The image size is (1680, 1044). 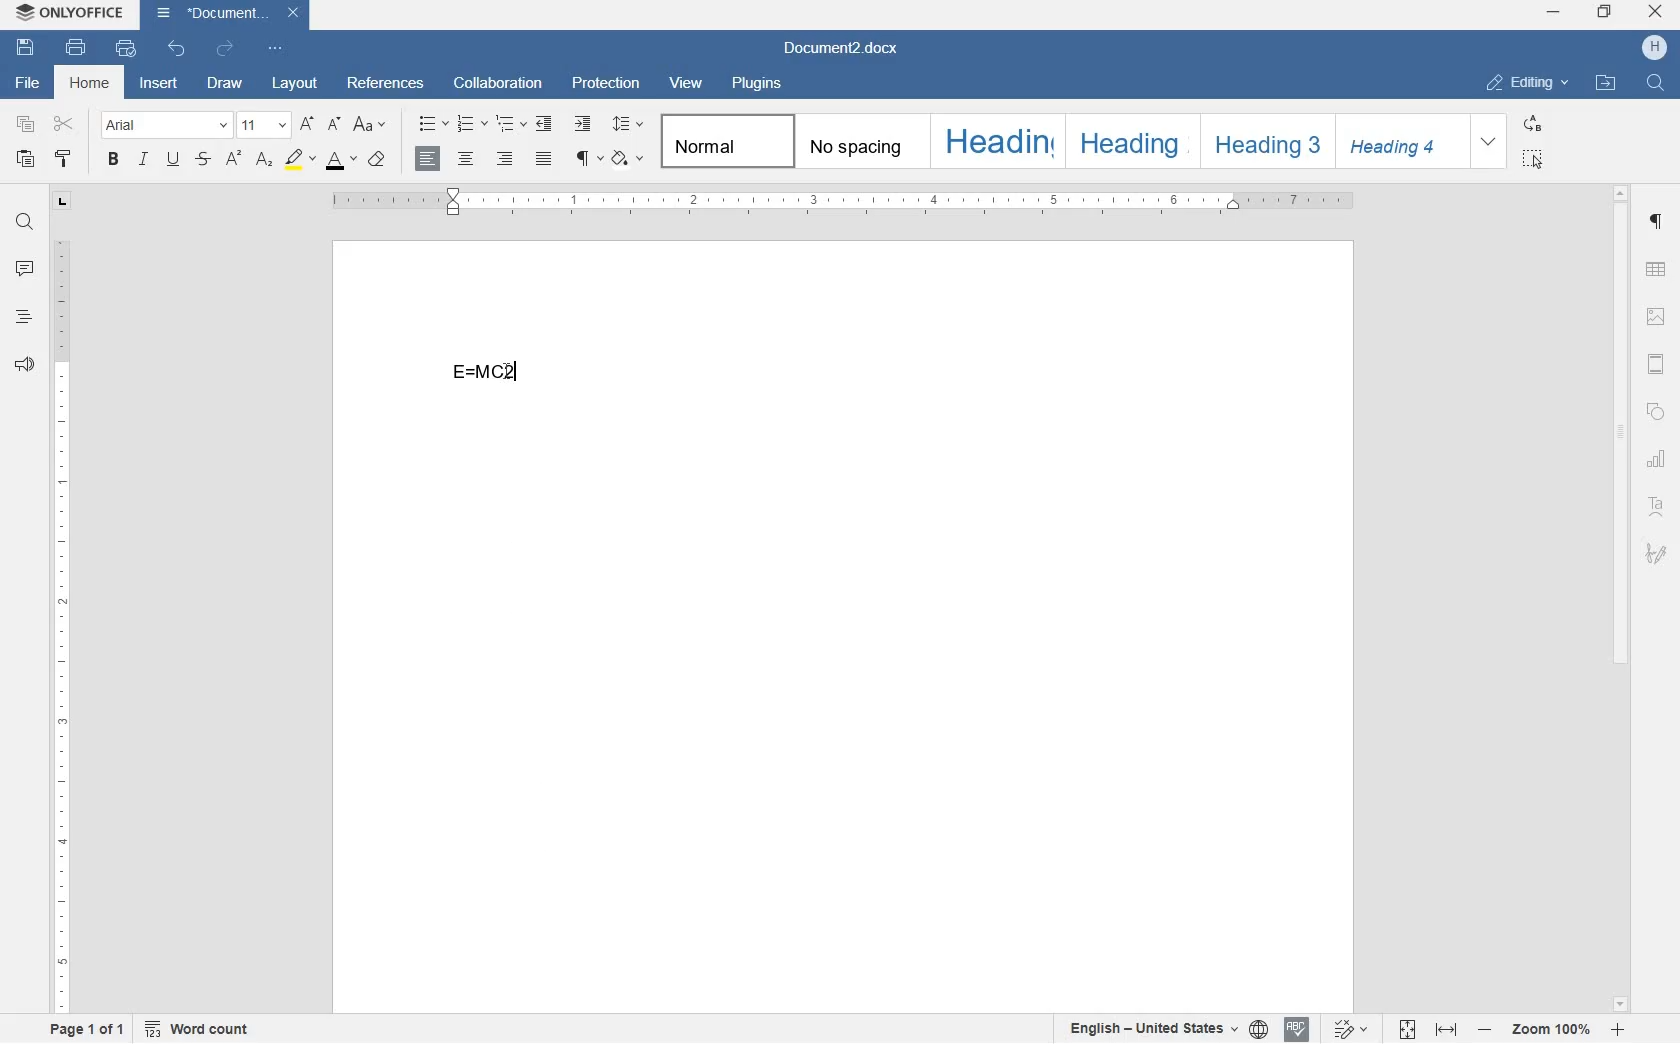 What do you see at coordinates (88, 85) in the screenshot?
I see `home` at bounding box center [88, 85].